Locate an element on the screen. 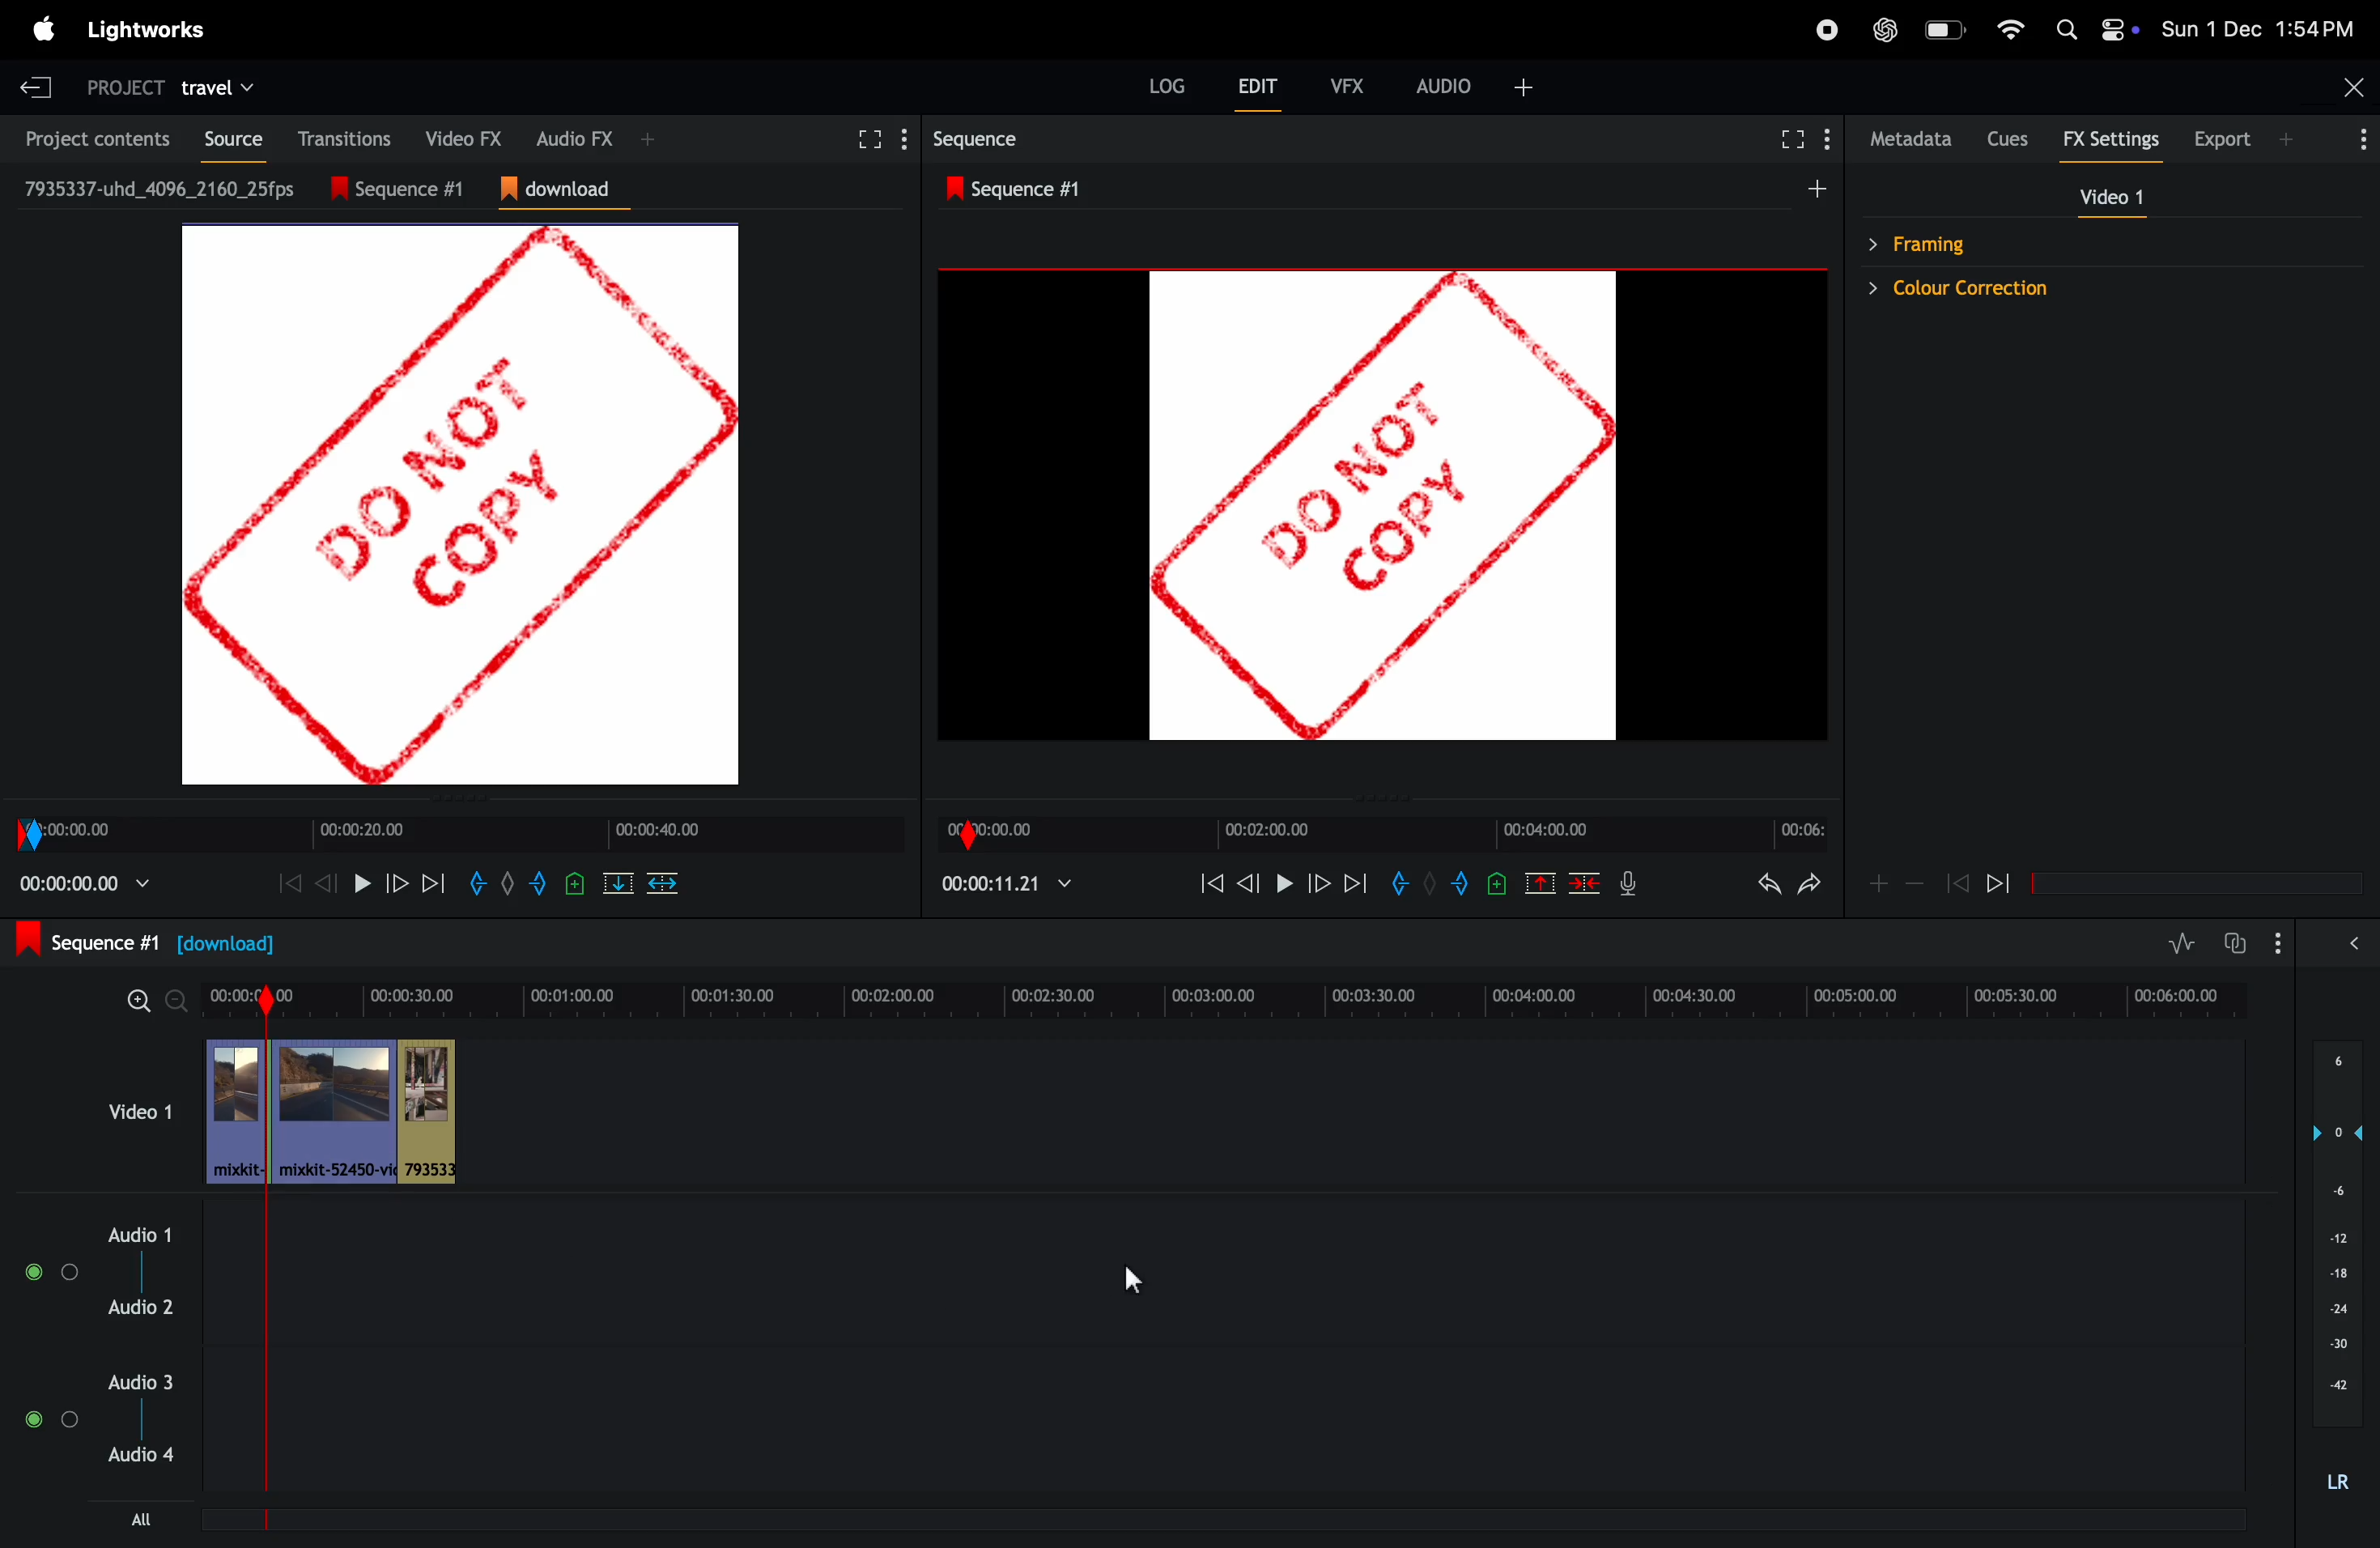 The height and width of the screenshot is (1548, 2380). delete is located at coordinates (662, 883).